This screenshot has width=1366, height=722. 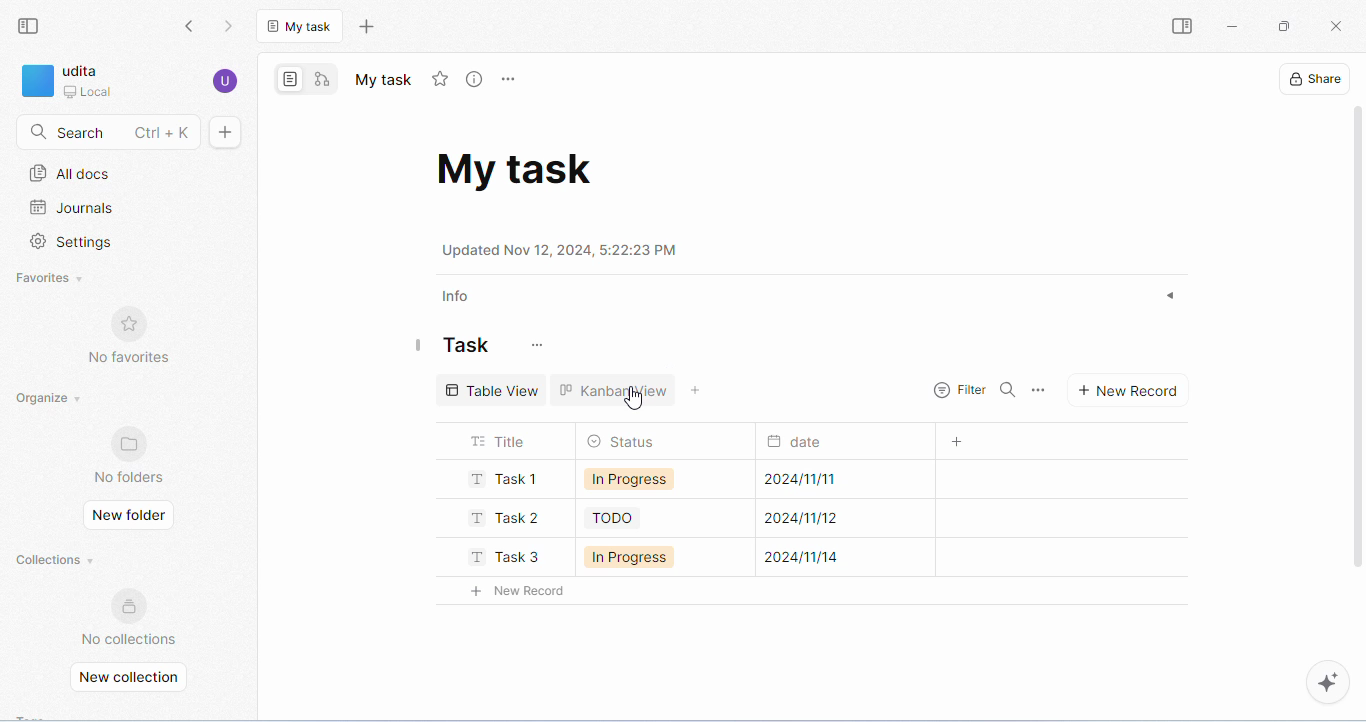 What do you see at coordinates (520, 169) in the screenshot?
I see `my task` at bounding box center [520, 169].